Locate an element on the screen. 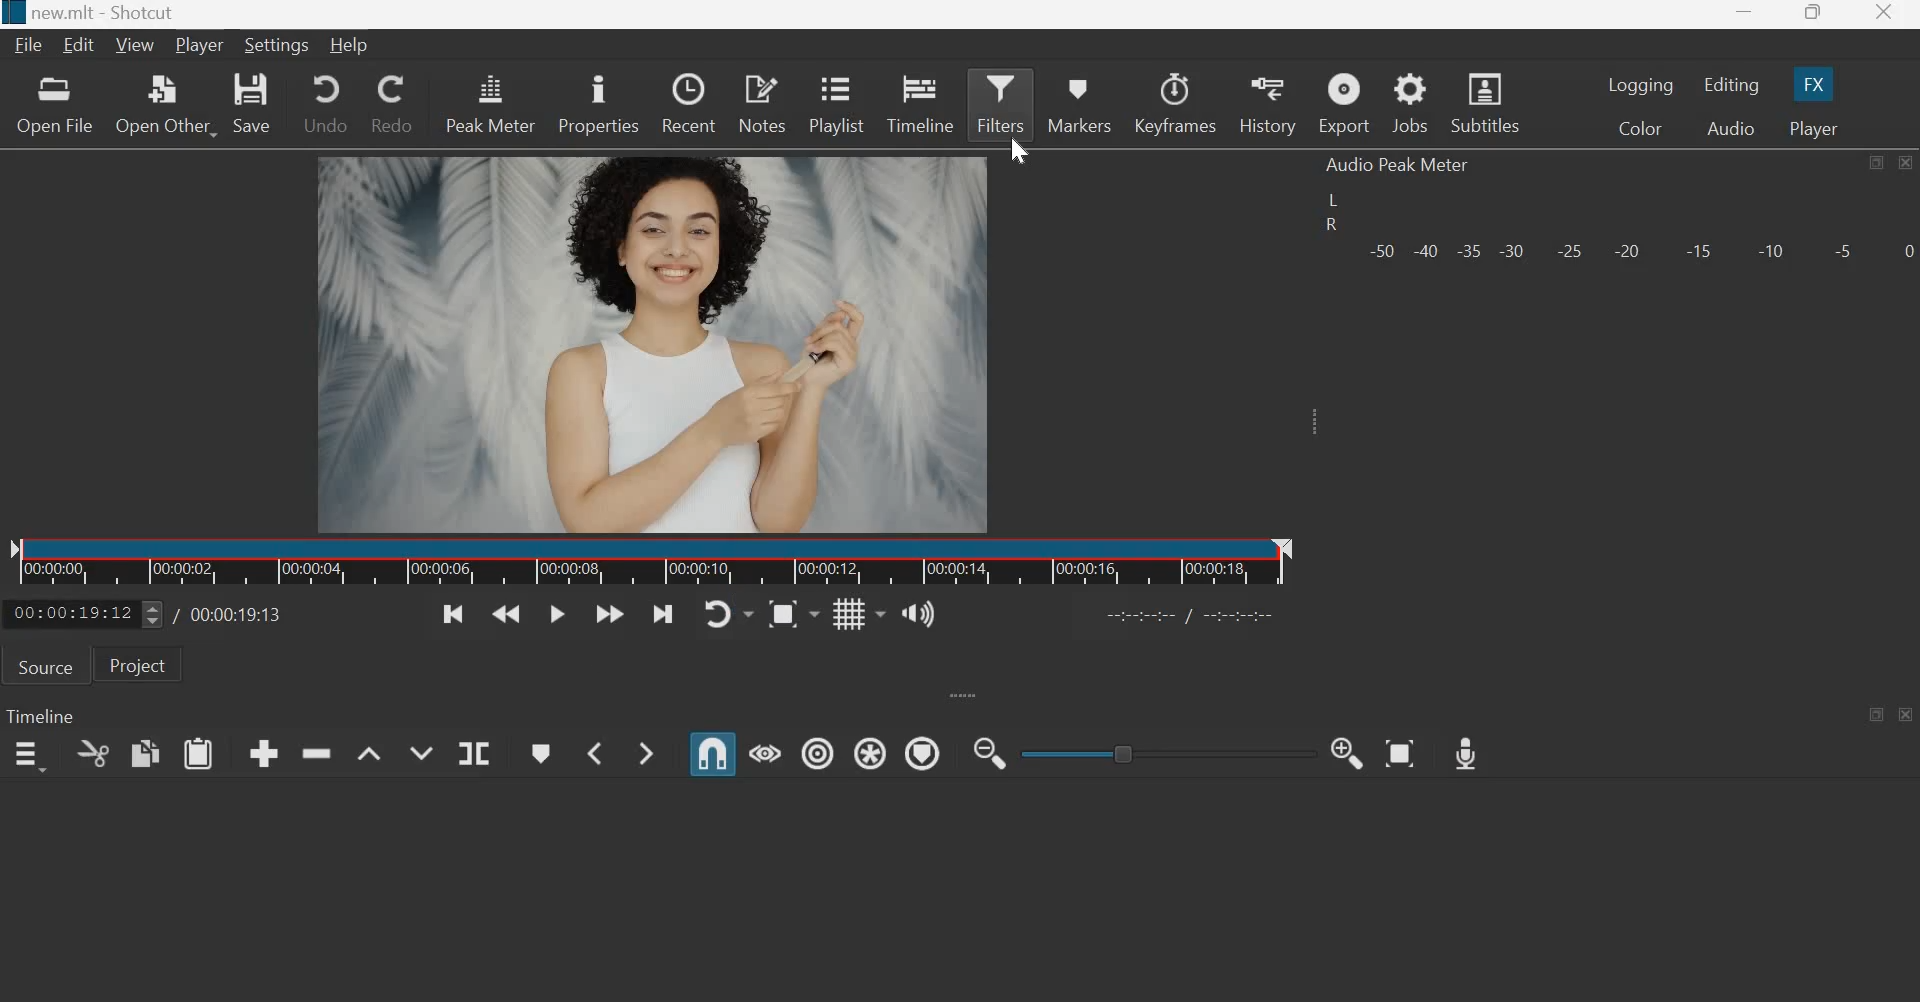 This screenshot has width=1920, height=1002. FX is located at coordinates (1811, 84).